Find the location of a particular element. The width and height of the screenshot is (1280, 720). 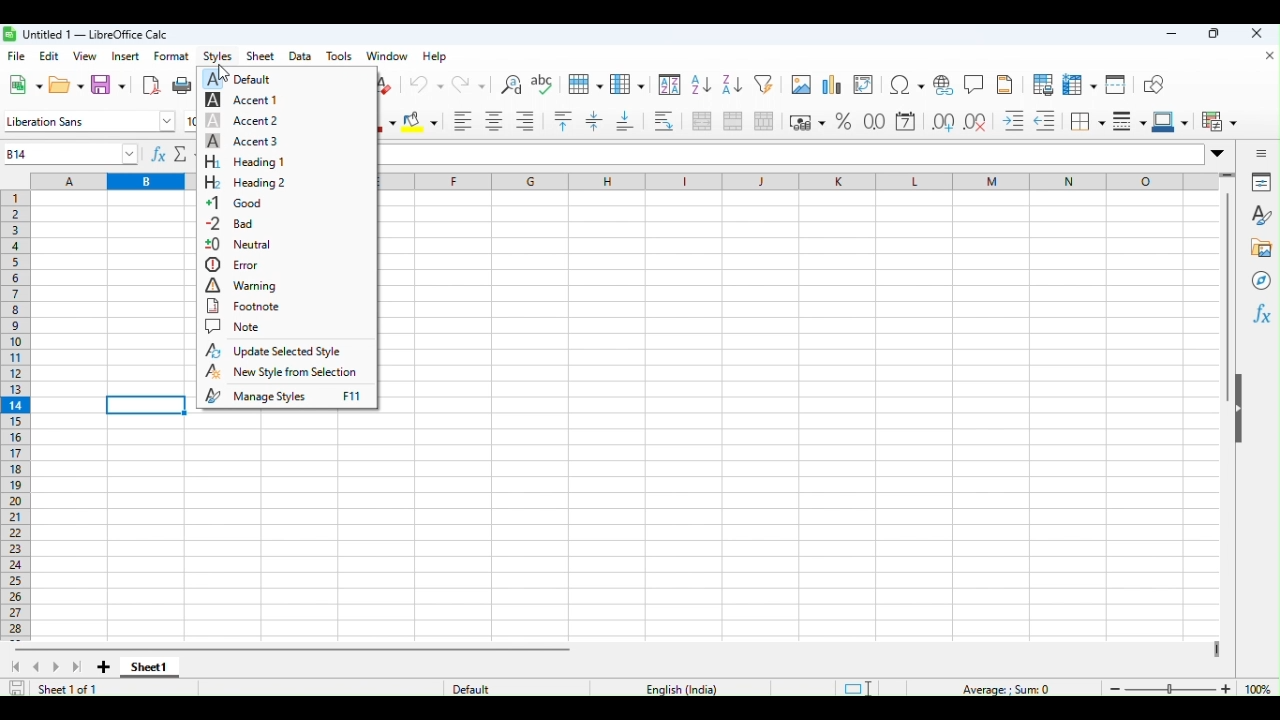

merge And centre is located at coordinates (700, 122).